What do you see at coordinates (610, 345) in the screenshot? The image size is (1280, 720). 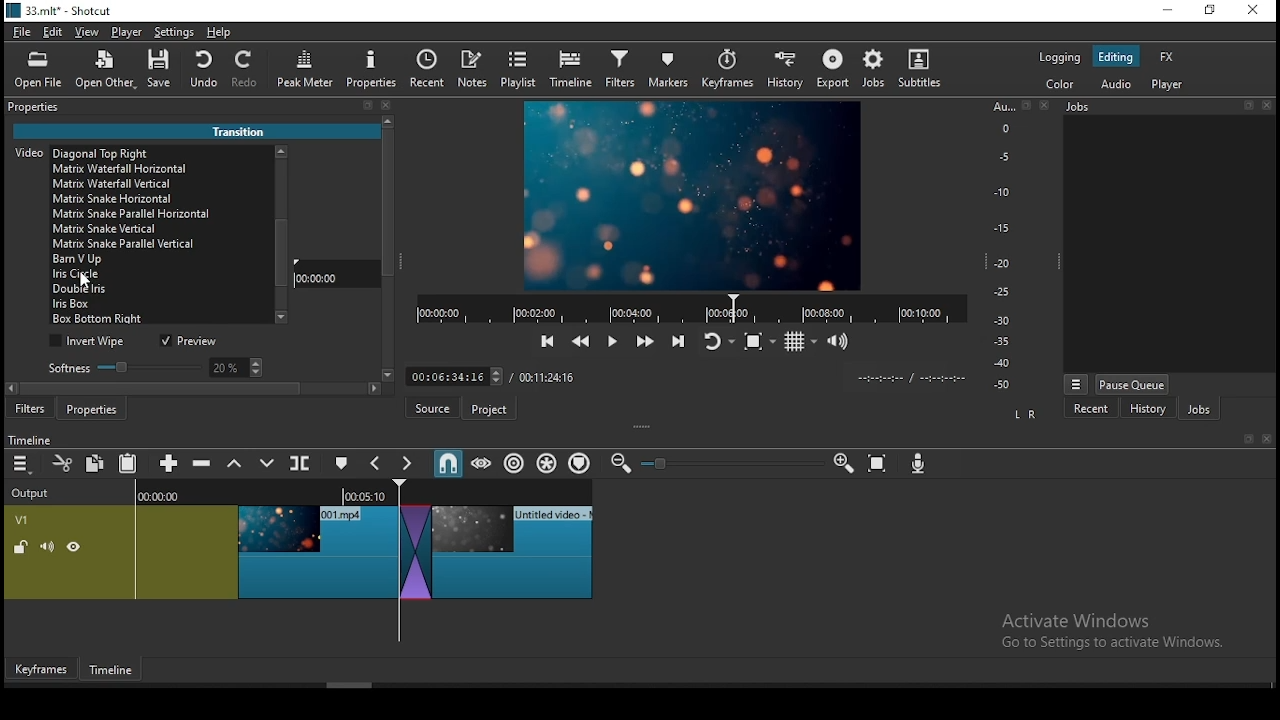 I see `play/pause` at bounding box center [610, 345].